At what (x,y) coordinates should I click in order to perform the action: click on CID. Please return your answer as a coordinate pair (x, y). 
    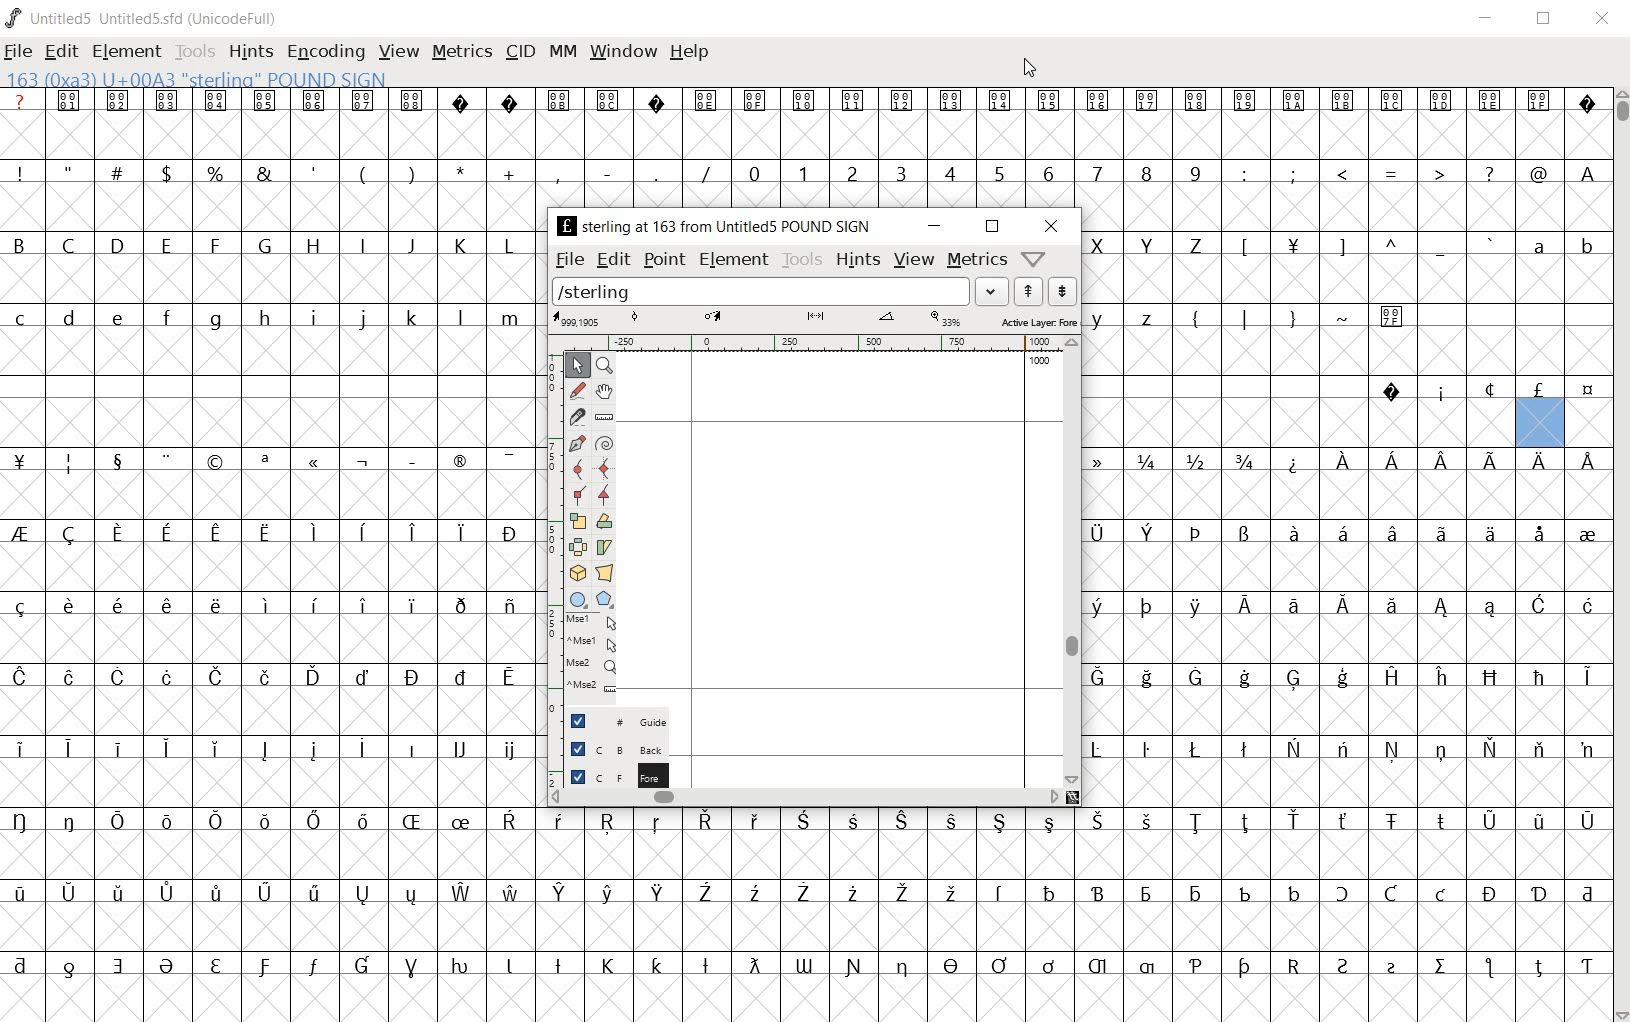
    Looking at the image, I should click on (520, 53).